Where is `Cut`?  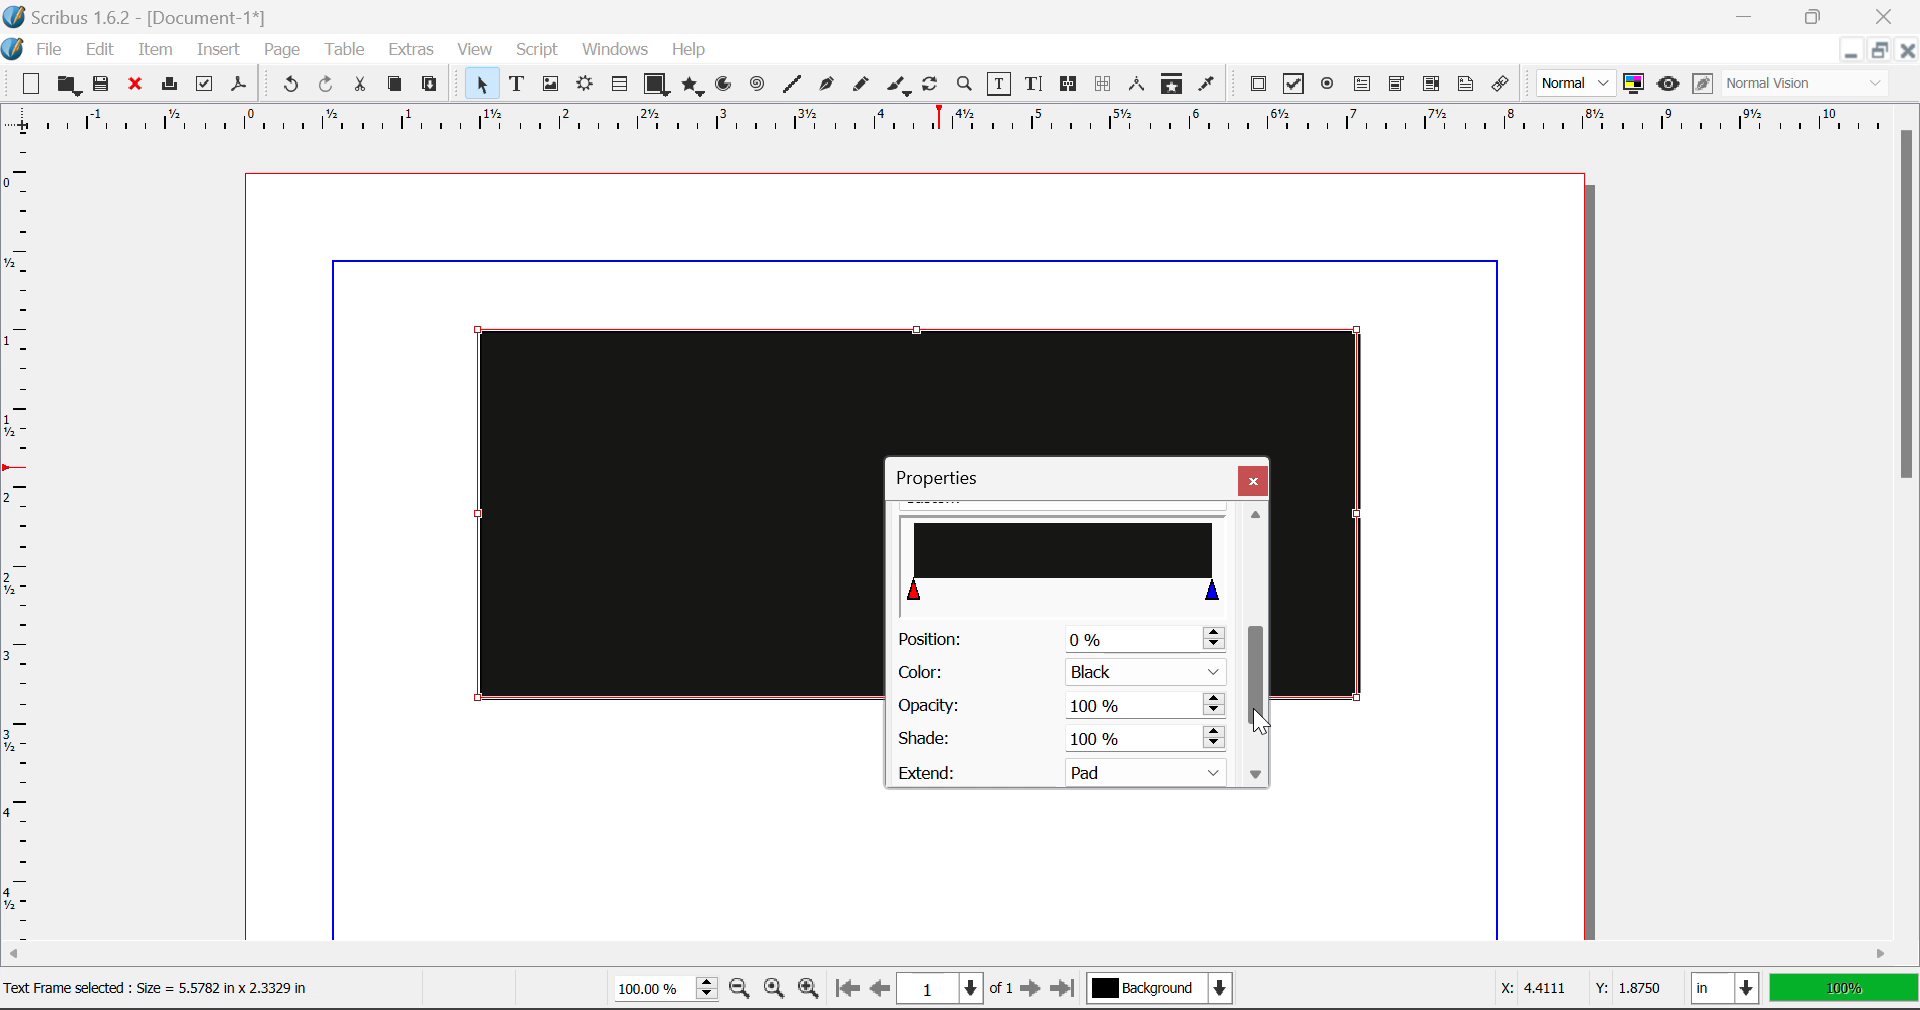
Cut is located at coordinates (359, 85).